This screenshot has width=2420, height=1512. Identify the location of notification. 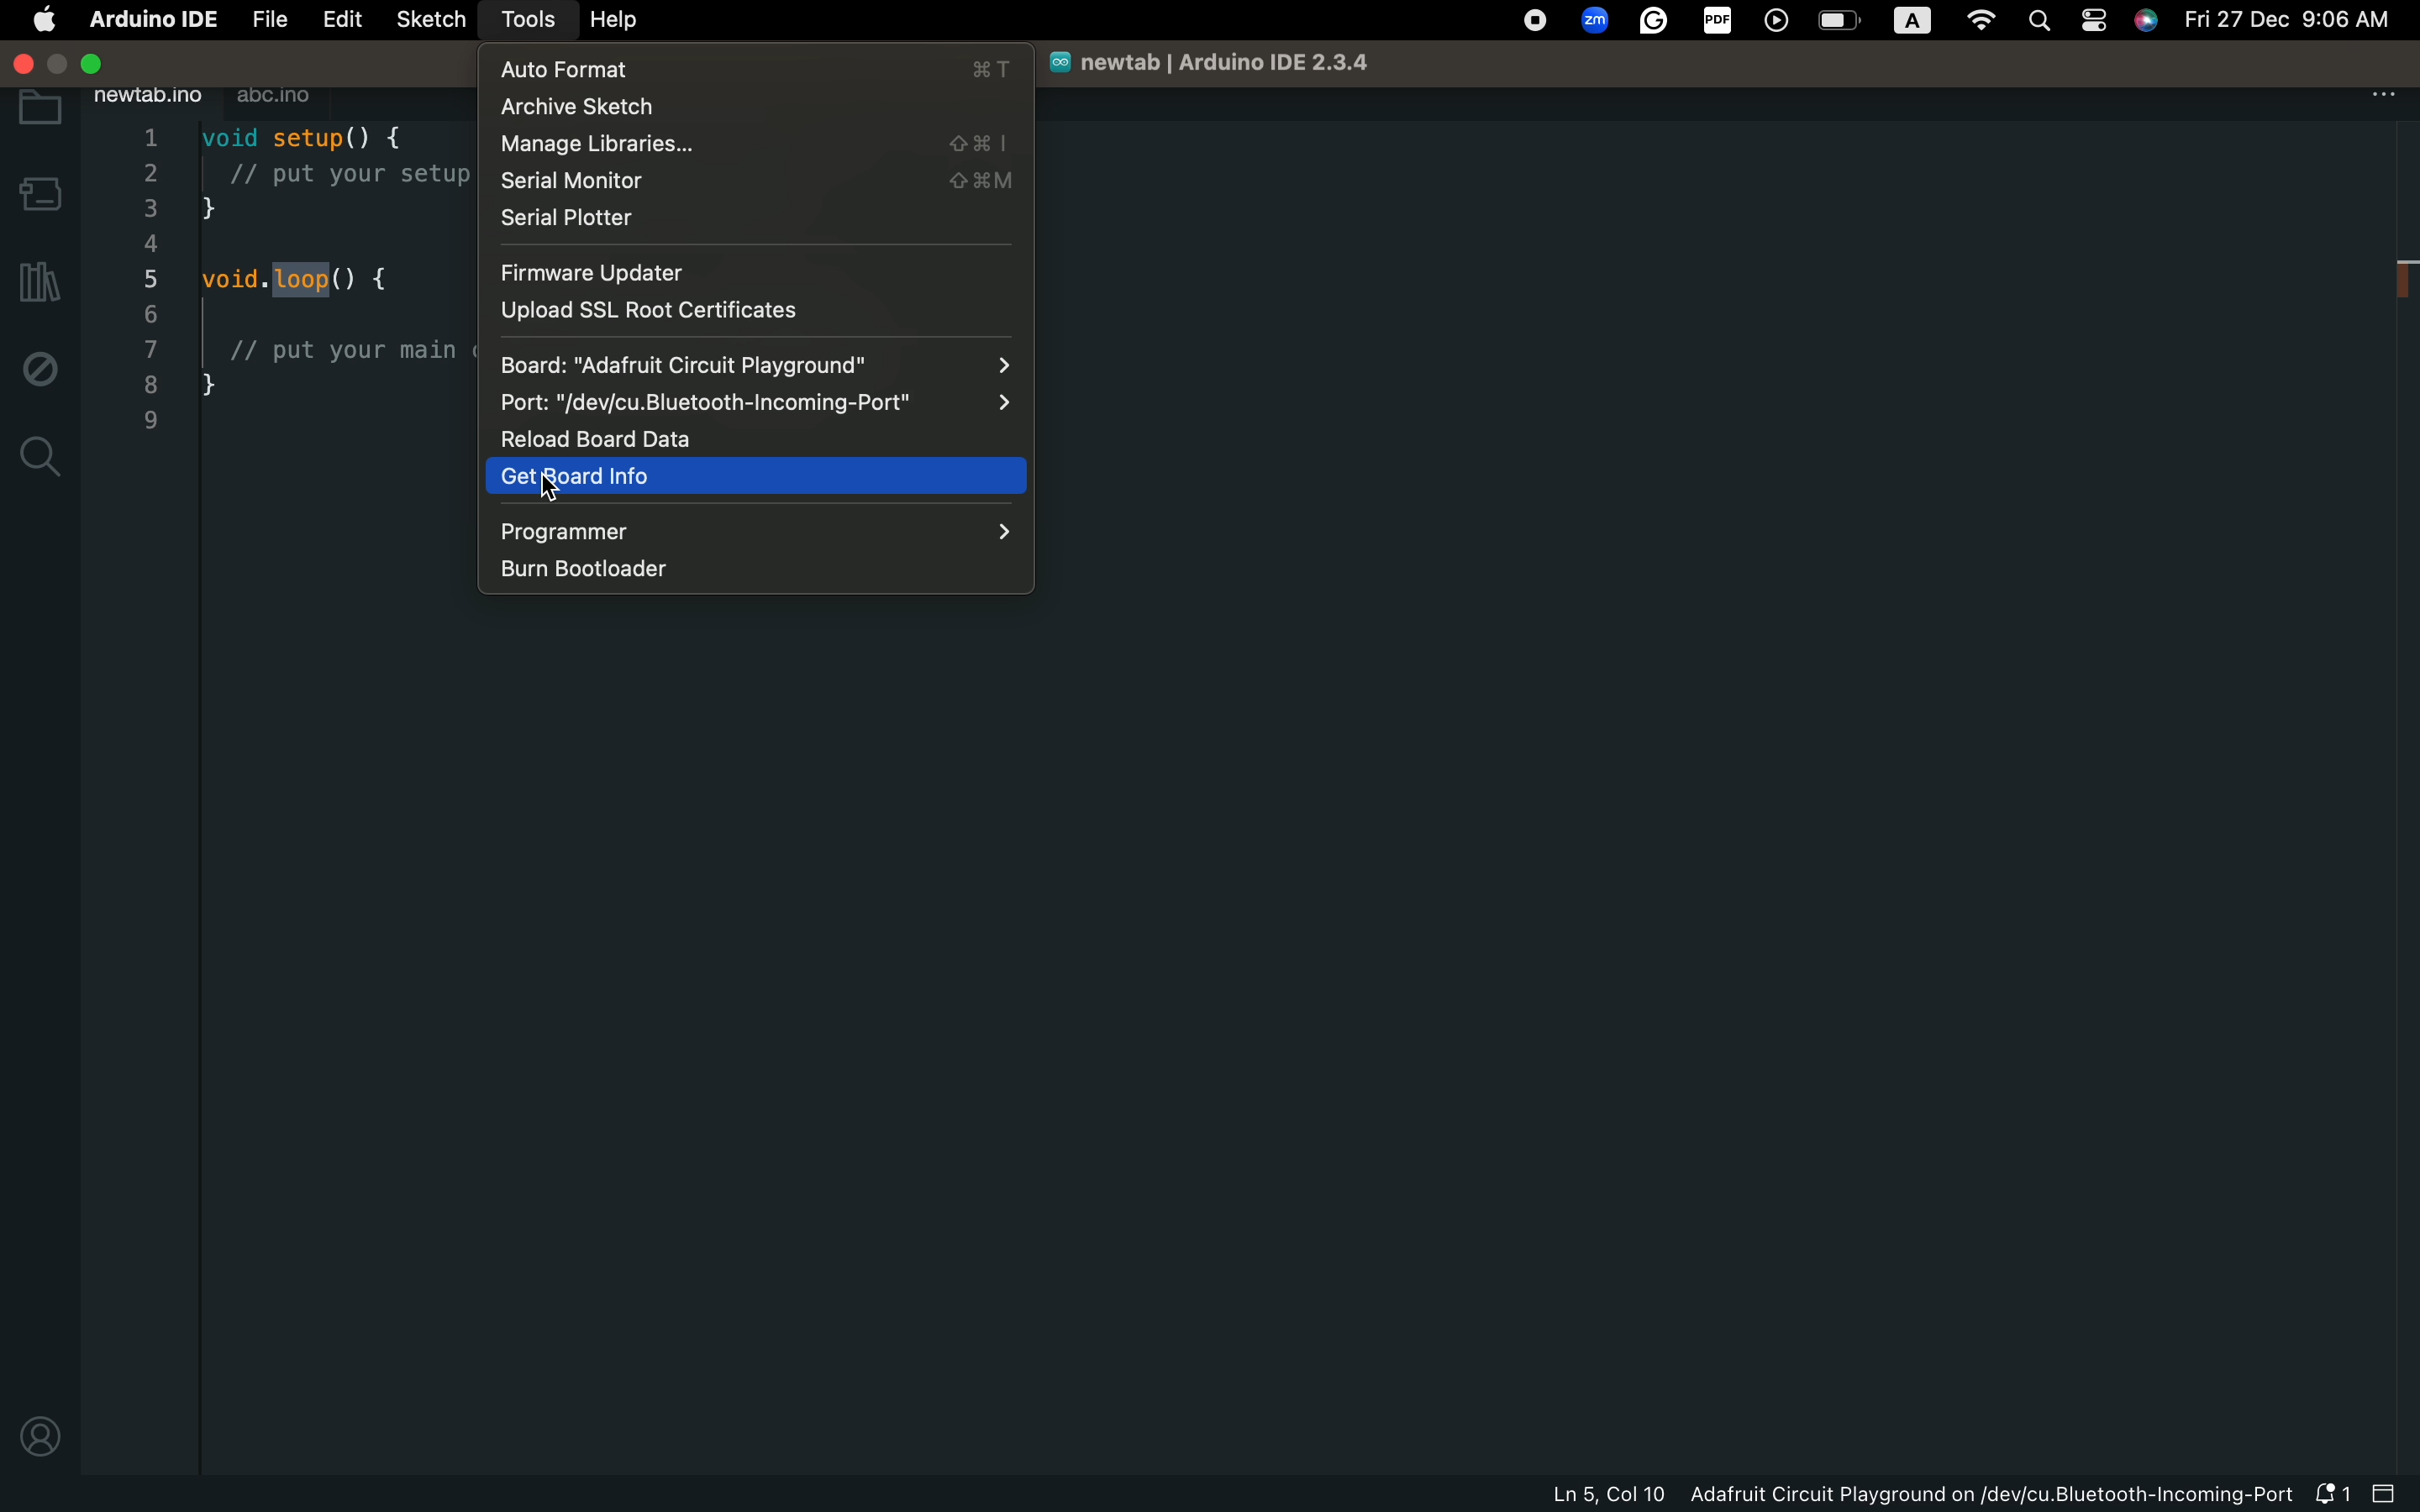
(2330, 1493).